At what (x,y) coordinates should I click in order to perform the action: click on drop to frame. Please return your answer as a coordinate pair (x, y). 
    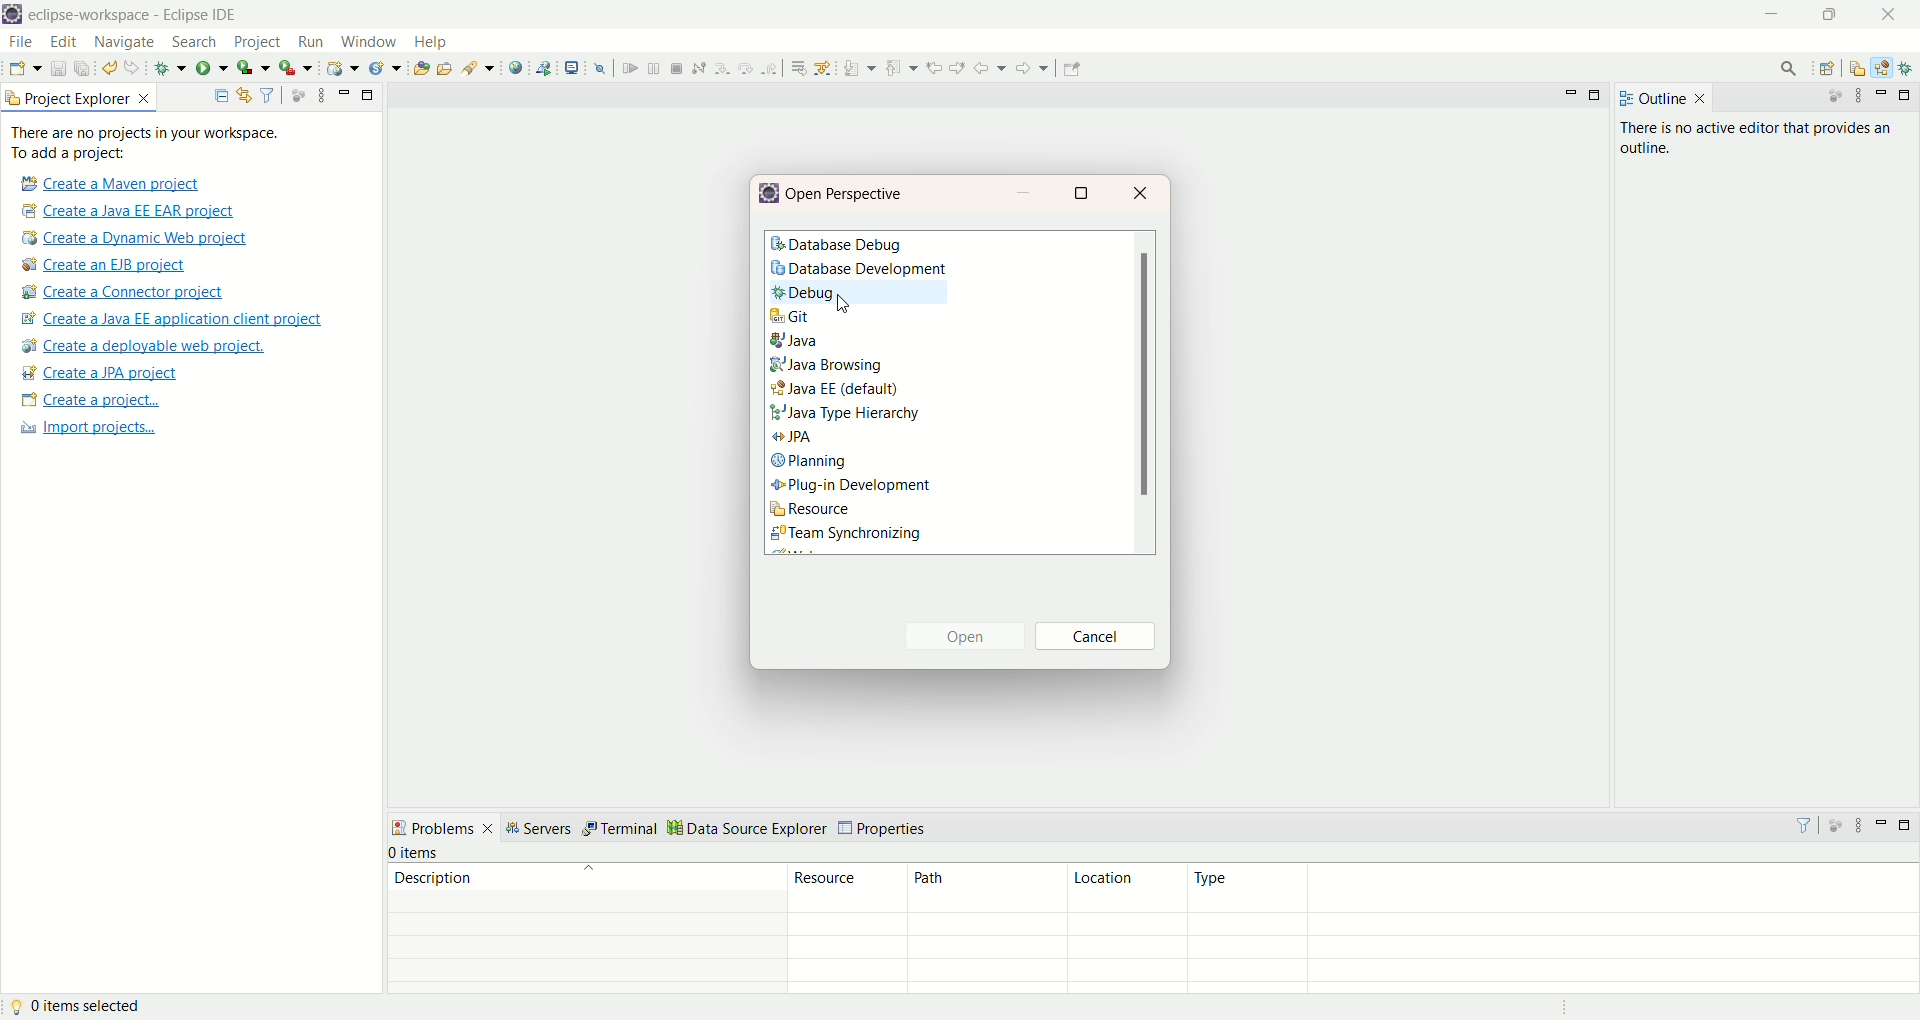
    Looking at the image, I should click on (796, 70).